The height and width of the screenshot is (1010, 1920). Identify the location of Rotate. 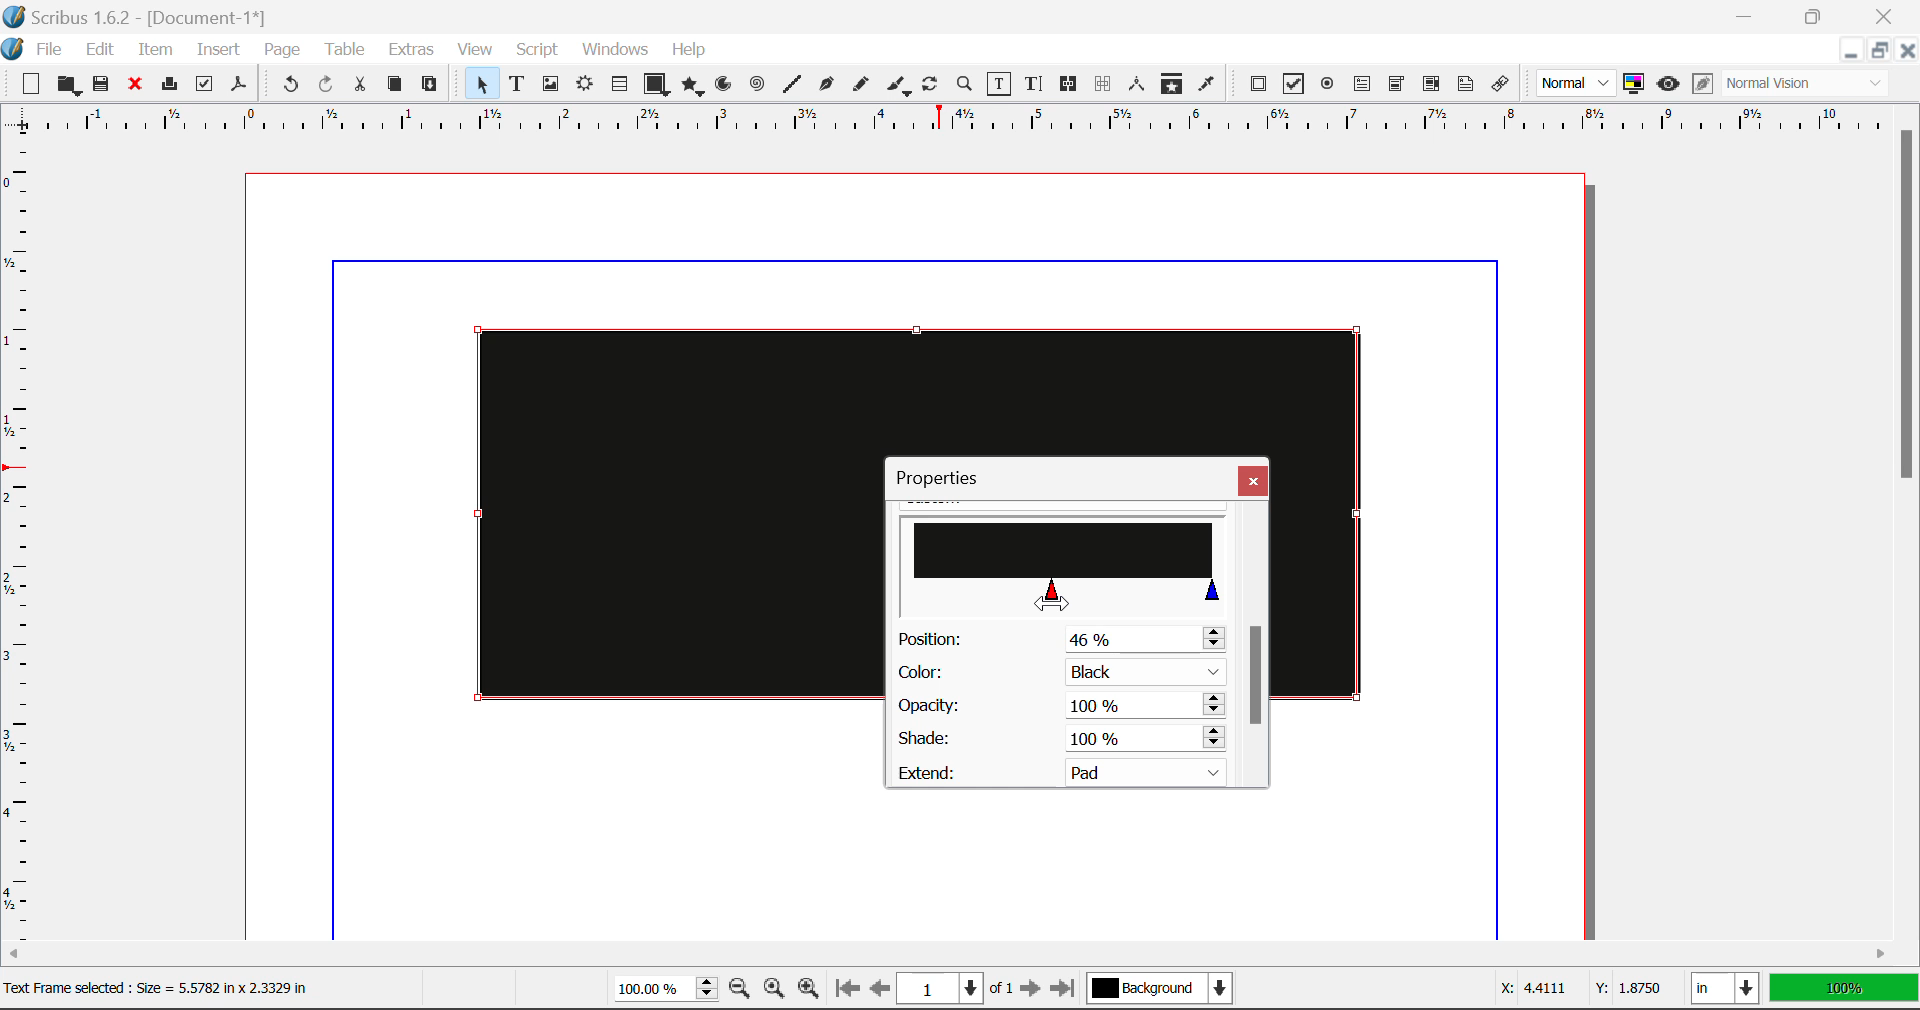
(931, 84).